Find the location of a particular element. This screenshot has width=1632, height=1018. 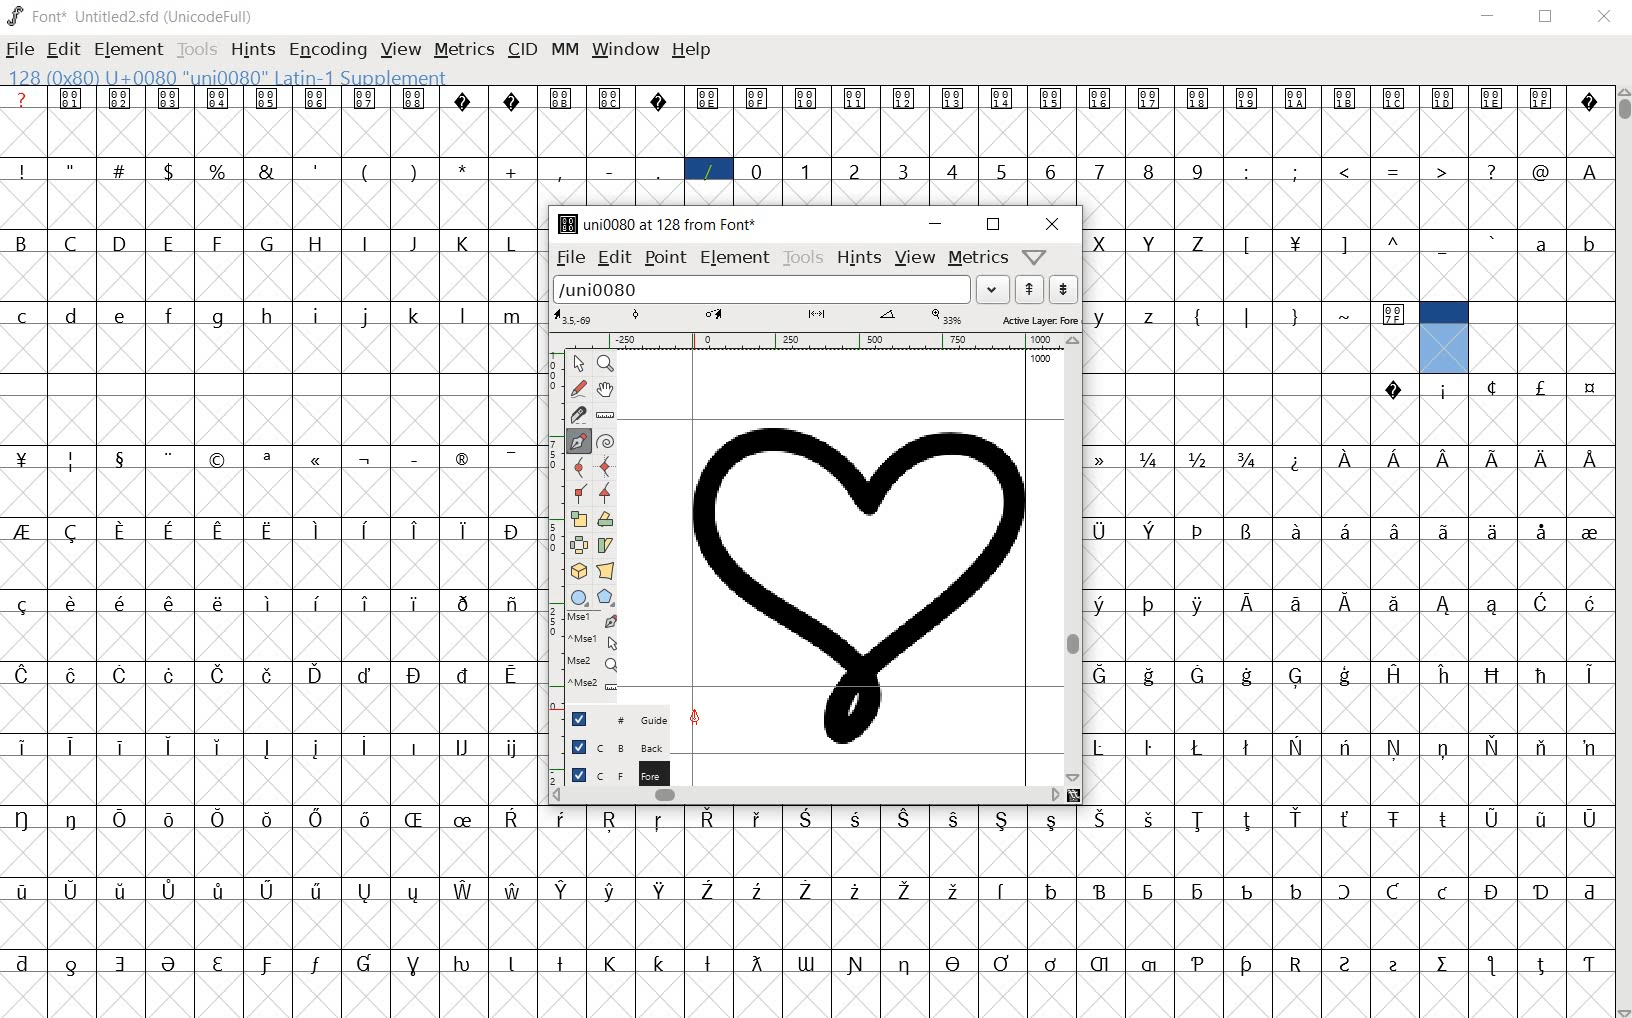

glyph is located at coordinates (1394, 820).